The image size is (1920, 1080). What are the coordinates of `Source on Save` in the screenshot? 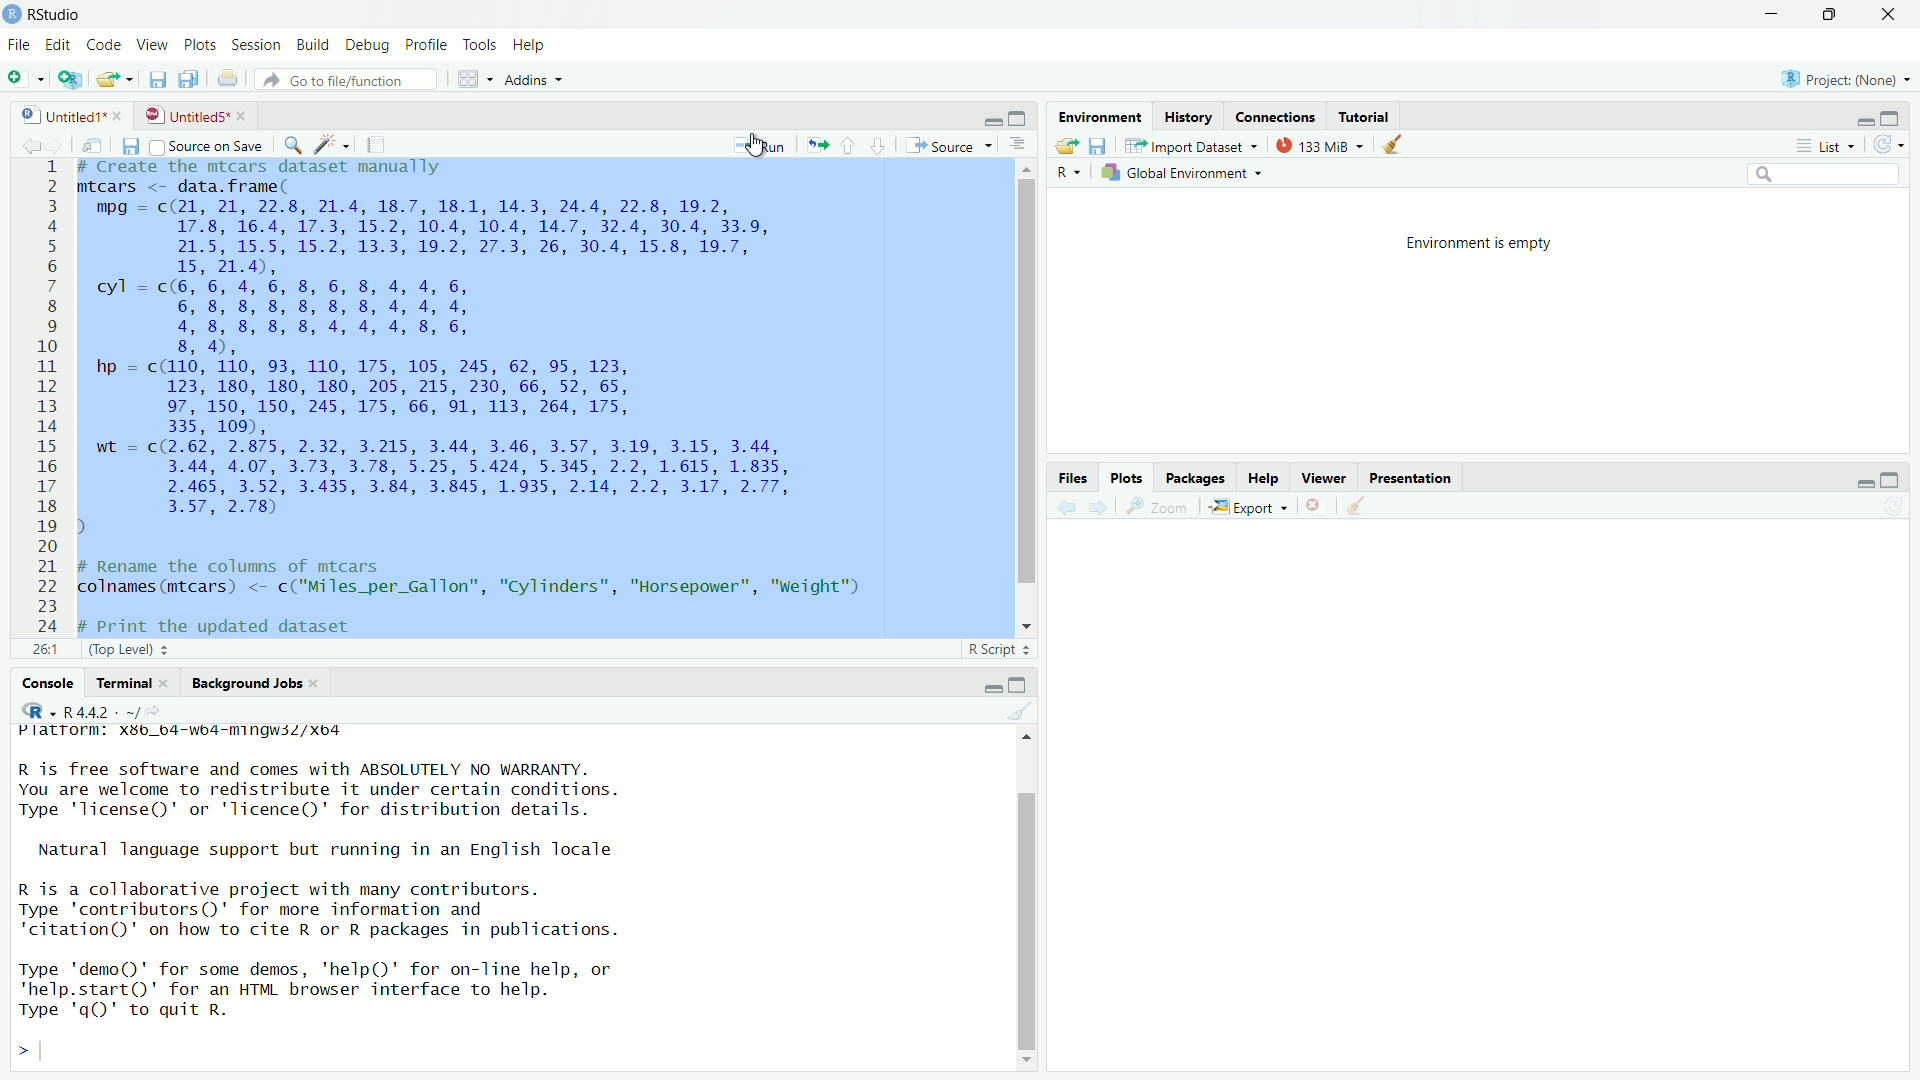 It's located at (209, 146).